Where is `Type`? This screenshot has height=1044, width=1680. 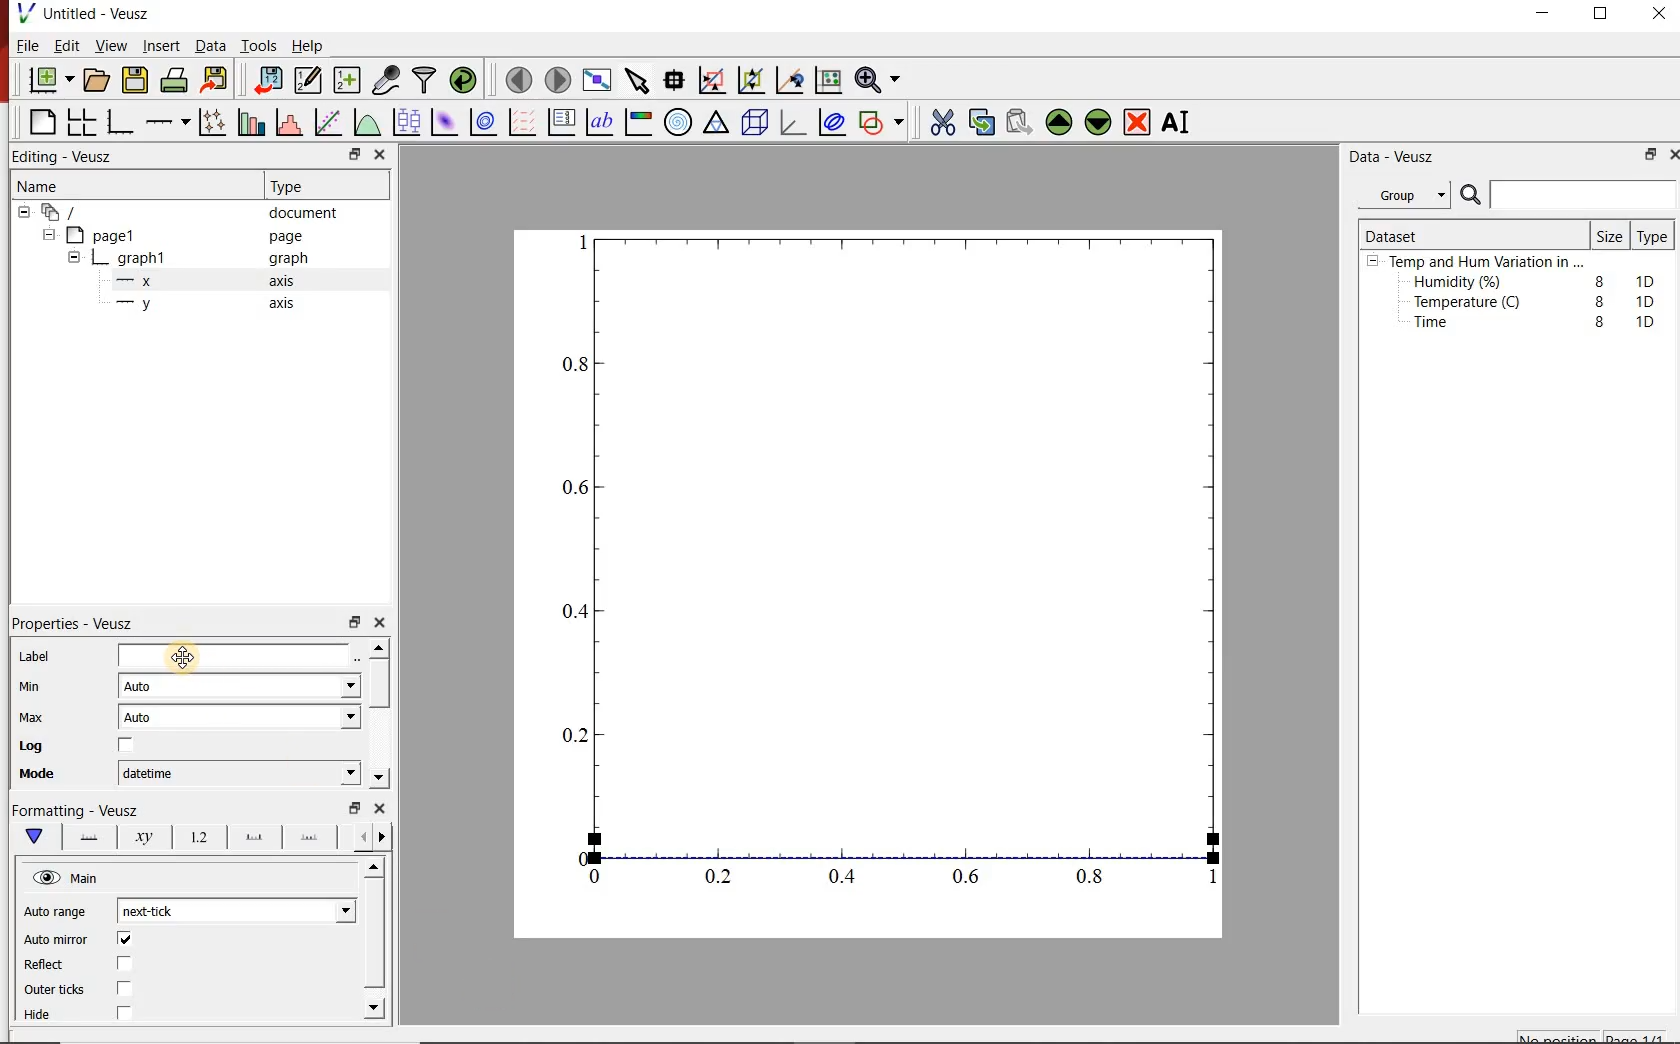 Type is located at coordinates (300, 186).